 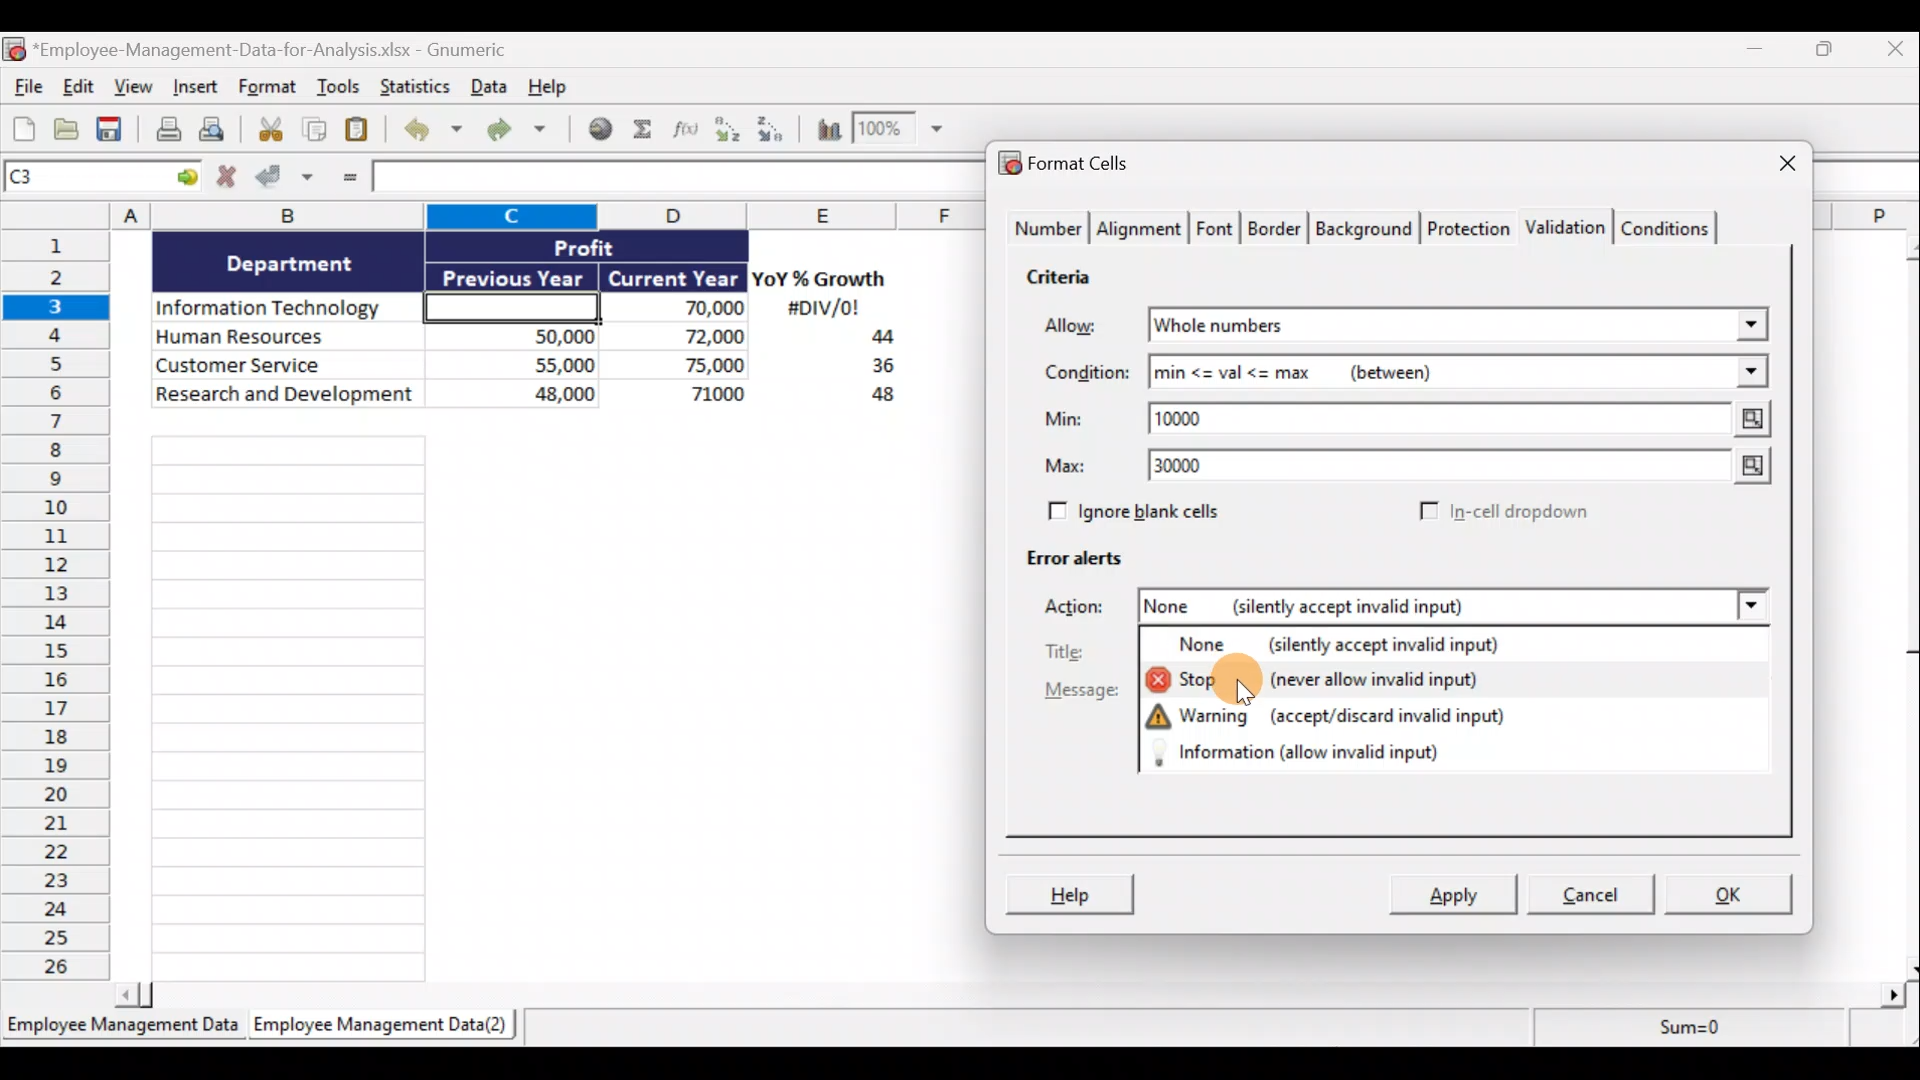 I want to click on View, so click(x=136, y=89).